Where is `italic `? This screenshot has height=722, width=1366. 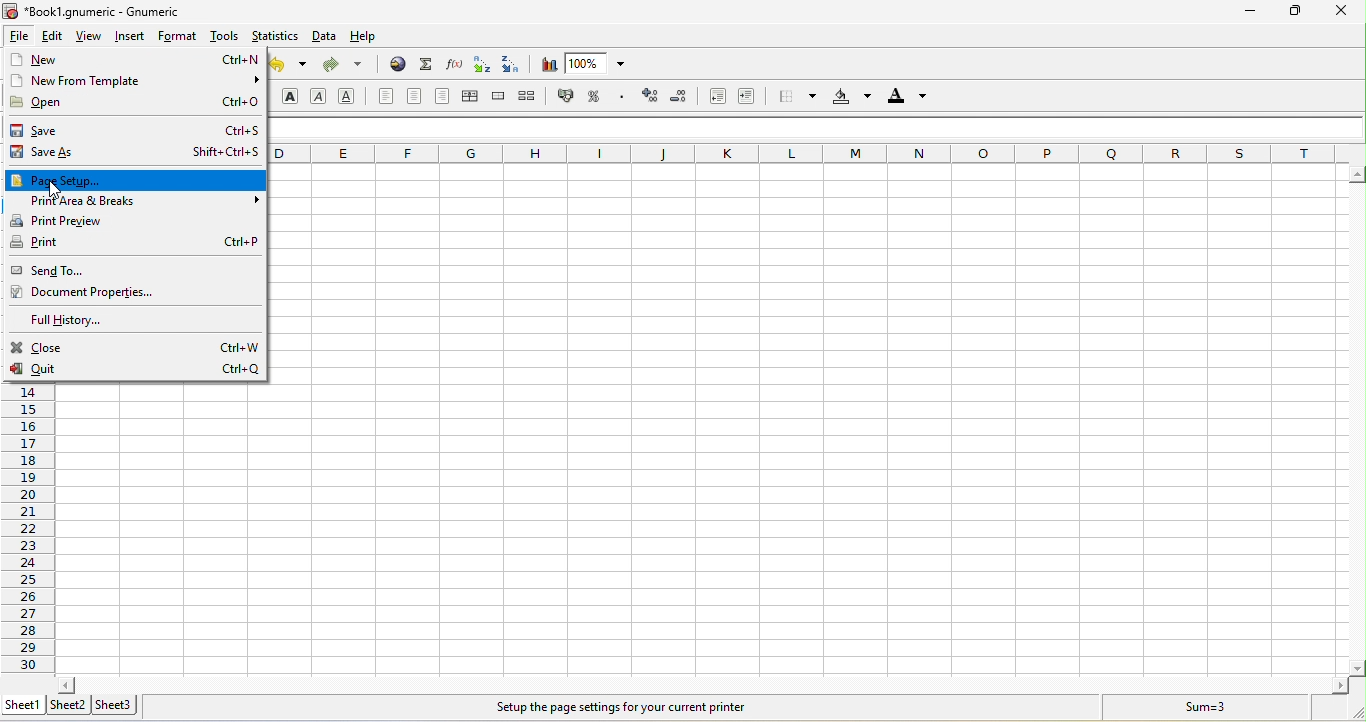
italic  is located at coordinates (323, 97).